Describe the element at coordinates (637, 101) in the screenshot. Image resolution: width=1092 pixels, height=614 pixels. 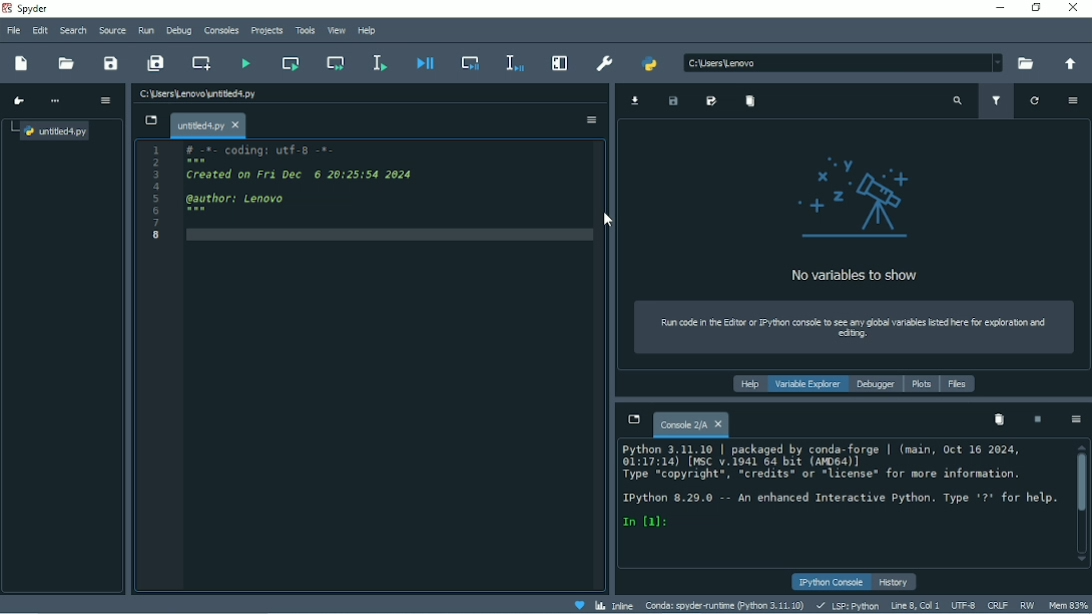
I see `Import data` at that location.